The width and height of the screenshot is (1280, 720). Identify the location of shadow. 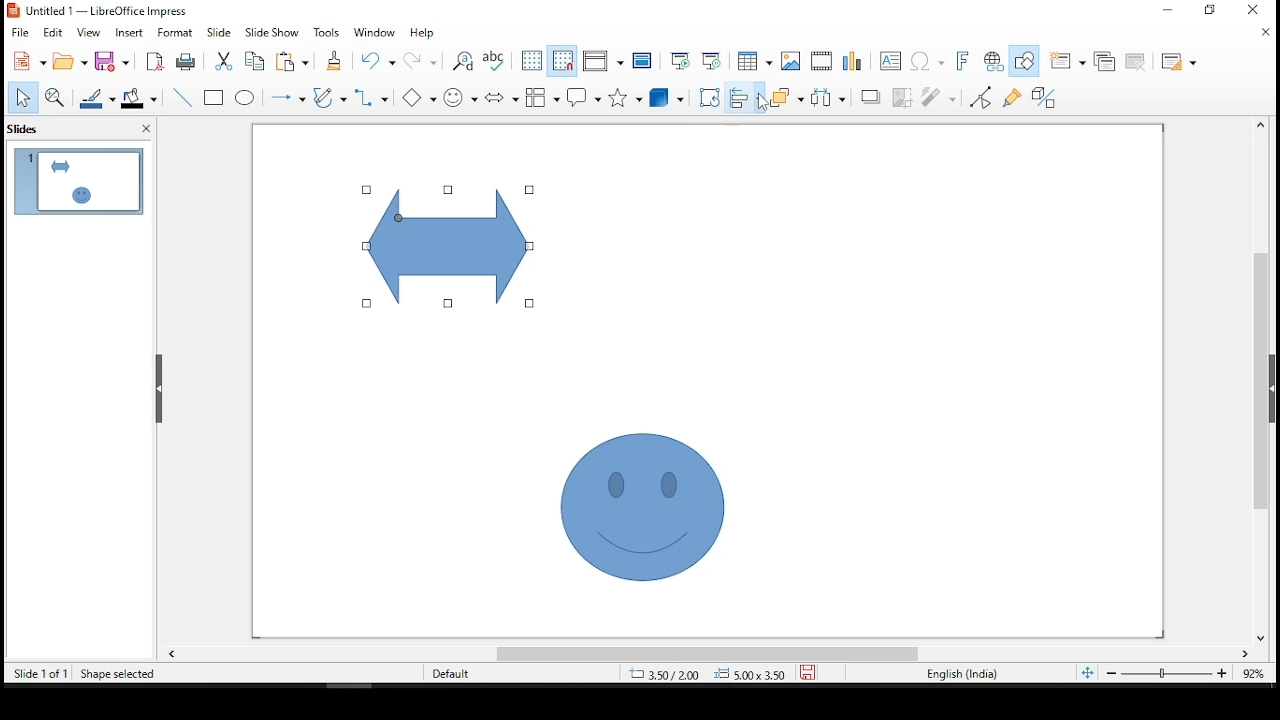
(867, 98).